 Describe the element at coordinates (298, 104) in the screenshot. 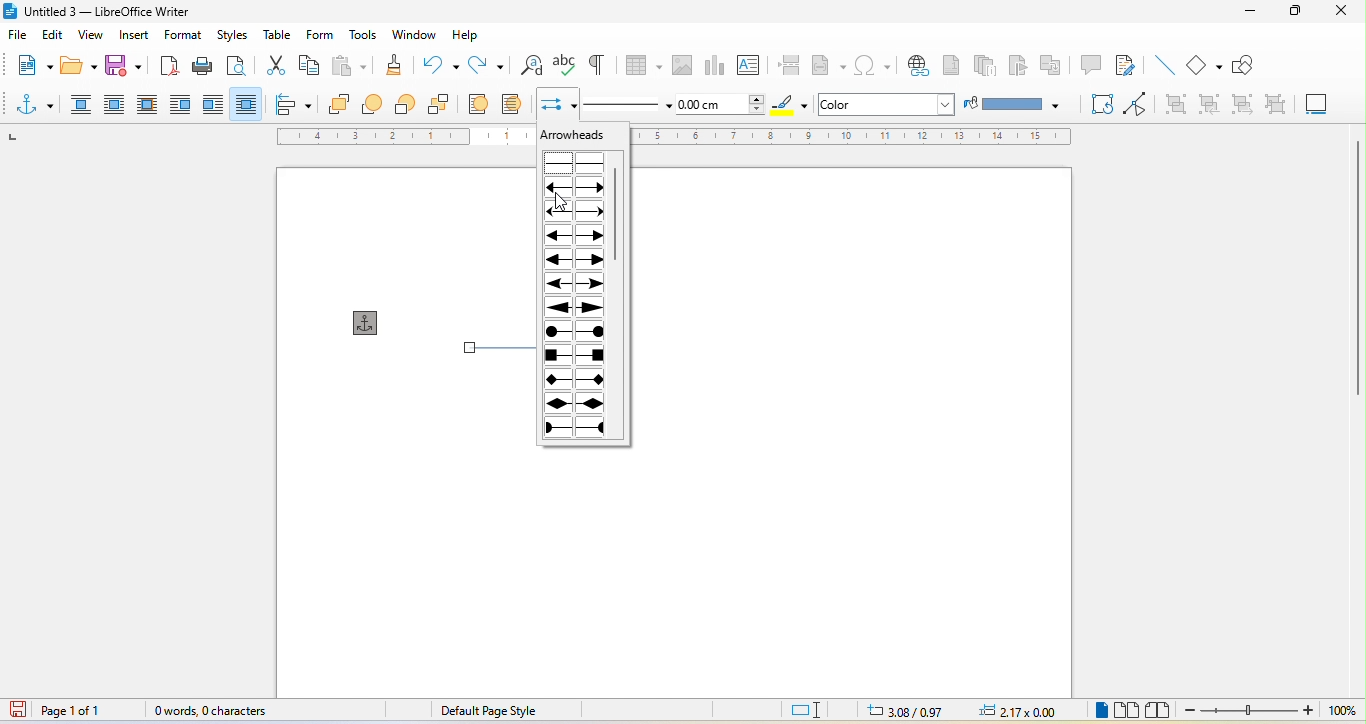

I see `align object` at that location.